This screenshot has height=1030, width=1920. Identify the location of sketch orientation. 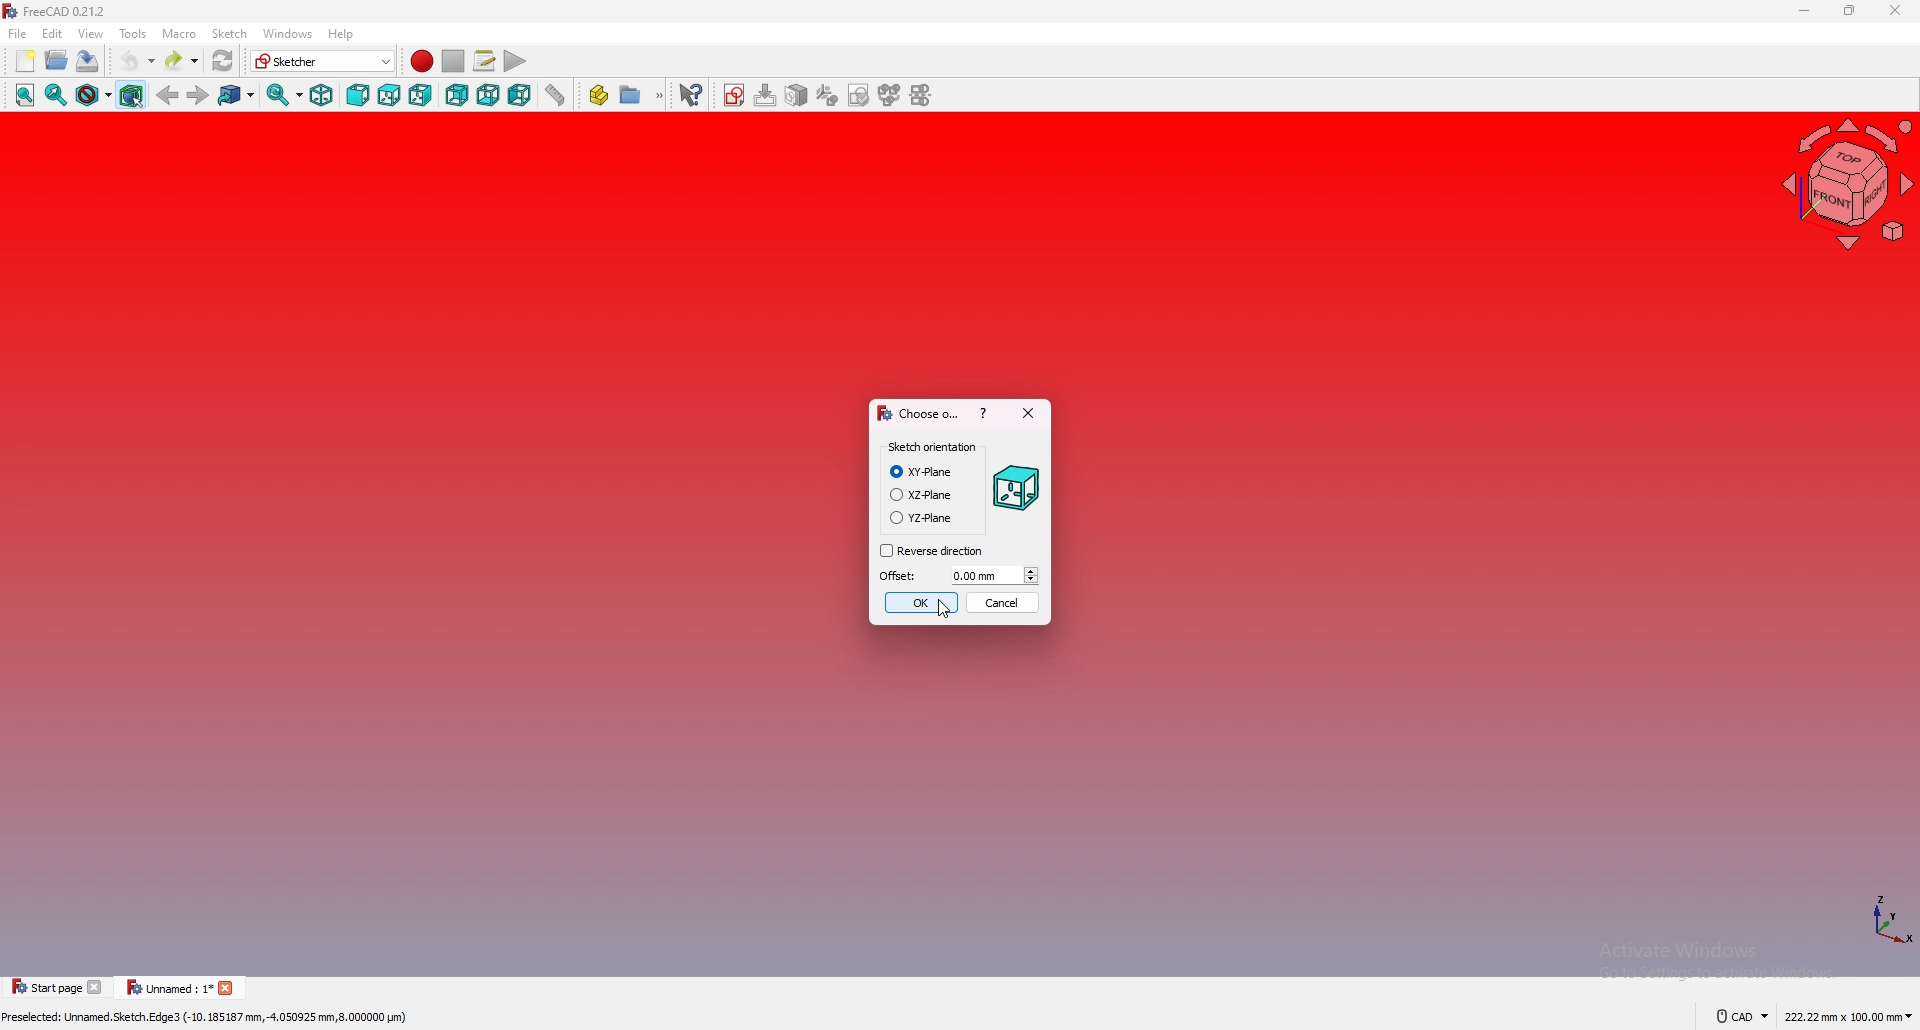
(931, 448).